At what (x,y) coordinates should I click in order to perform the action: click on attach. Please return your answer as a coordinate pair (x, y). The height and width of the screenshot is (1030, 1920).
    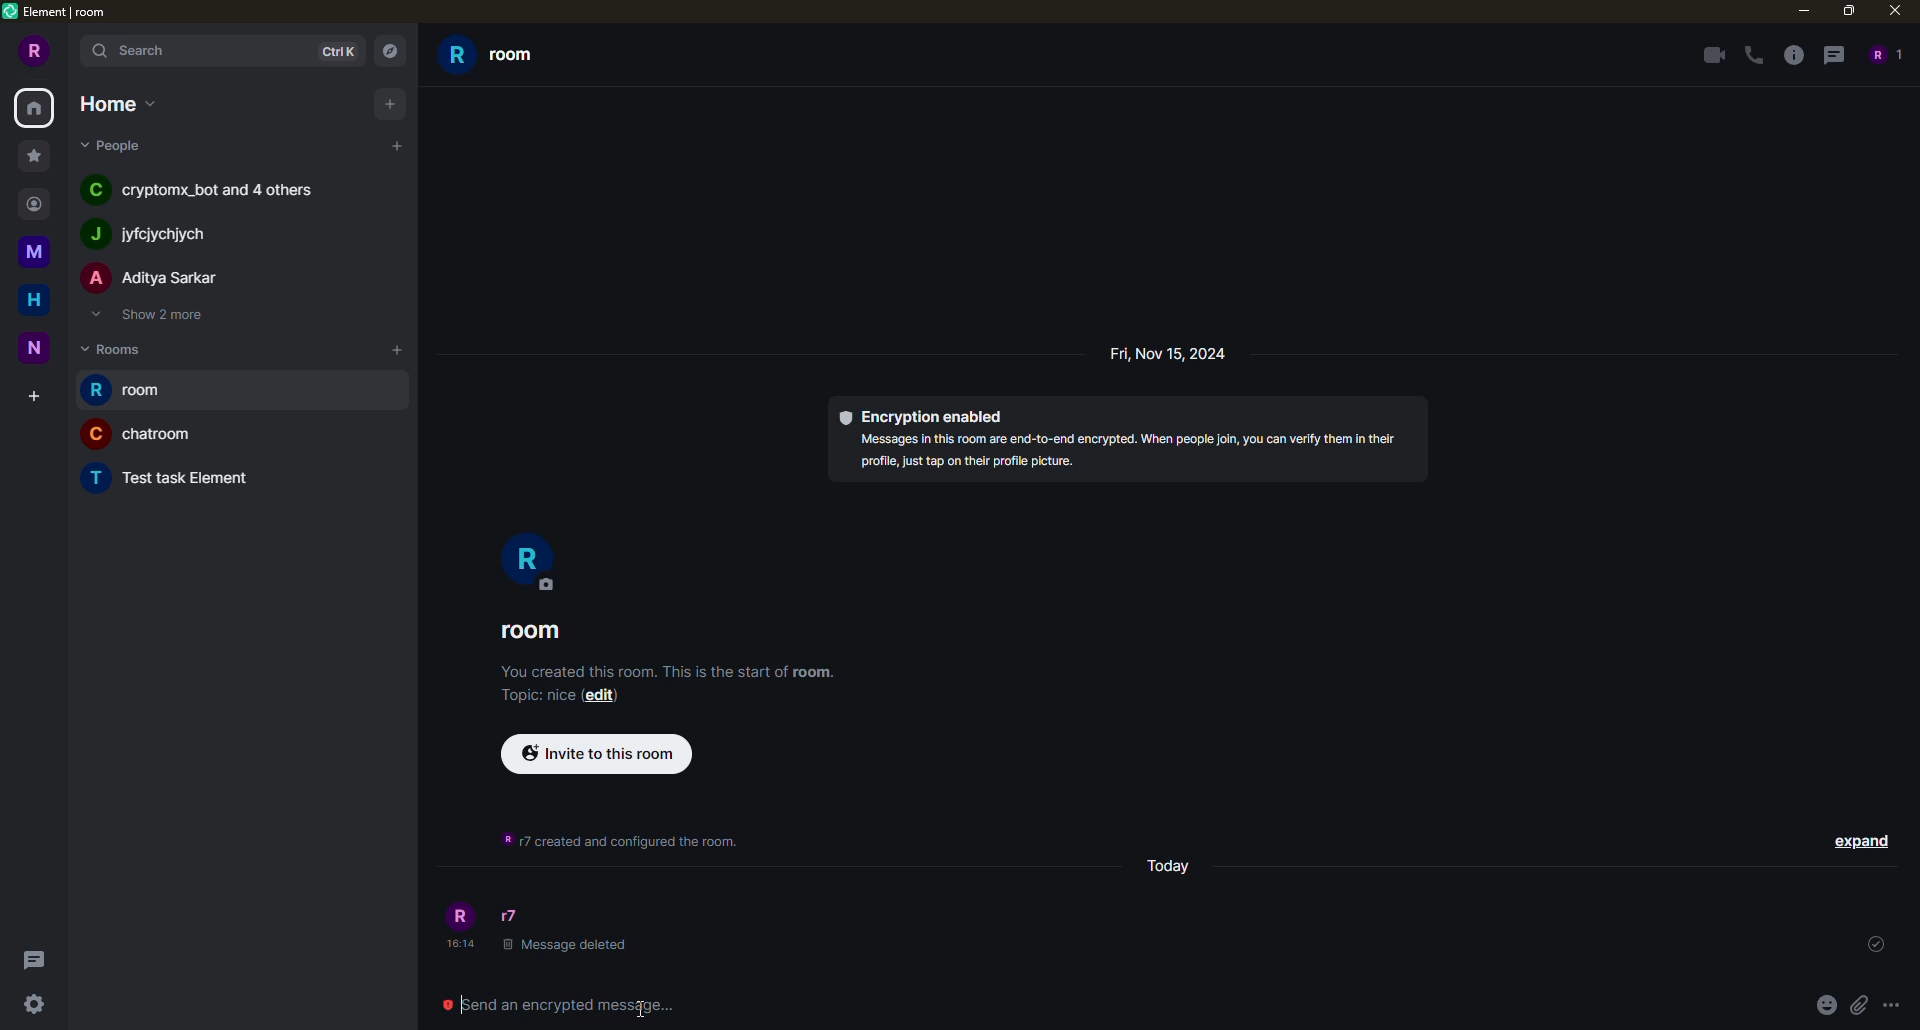
    Looking at the image, I should click on (1858, 1006).